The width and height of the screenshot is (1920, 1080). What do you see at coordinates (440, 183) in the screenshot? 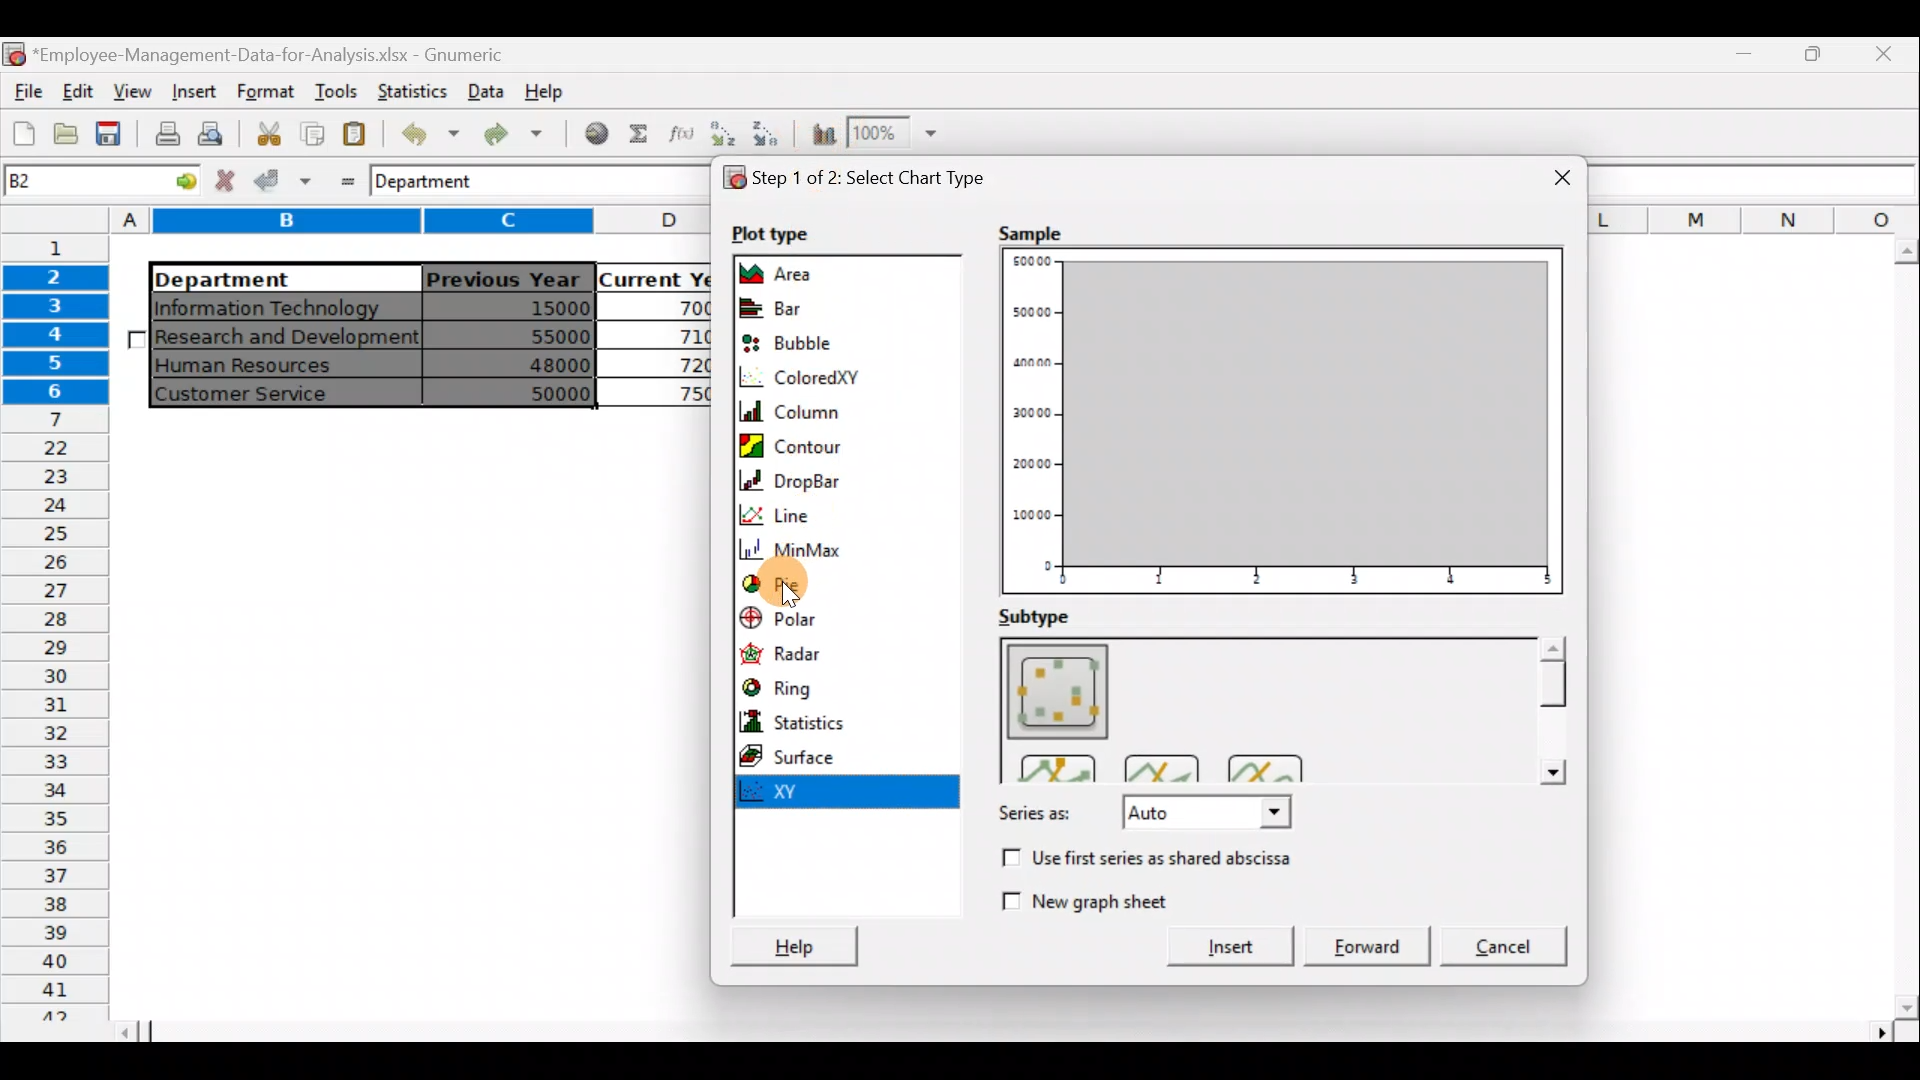
I see `Department` at bounding box center [440, 183].